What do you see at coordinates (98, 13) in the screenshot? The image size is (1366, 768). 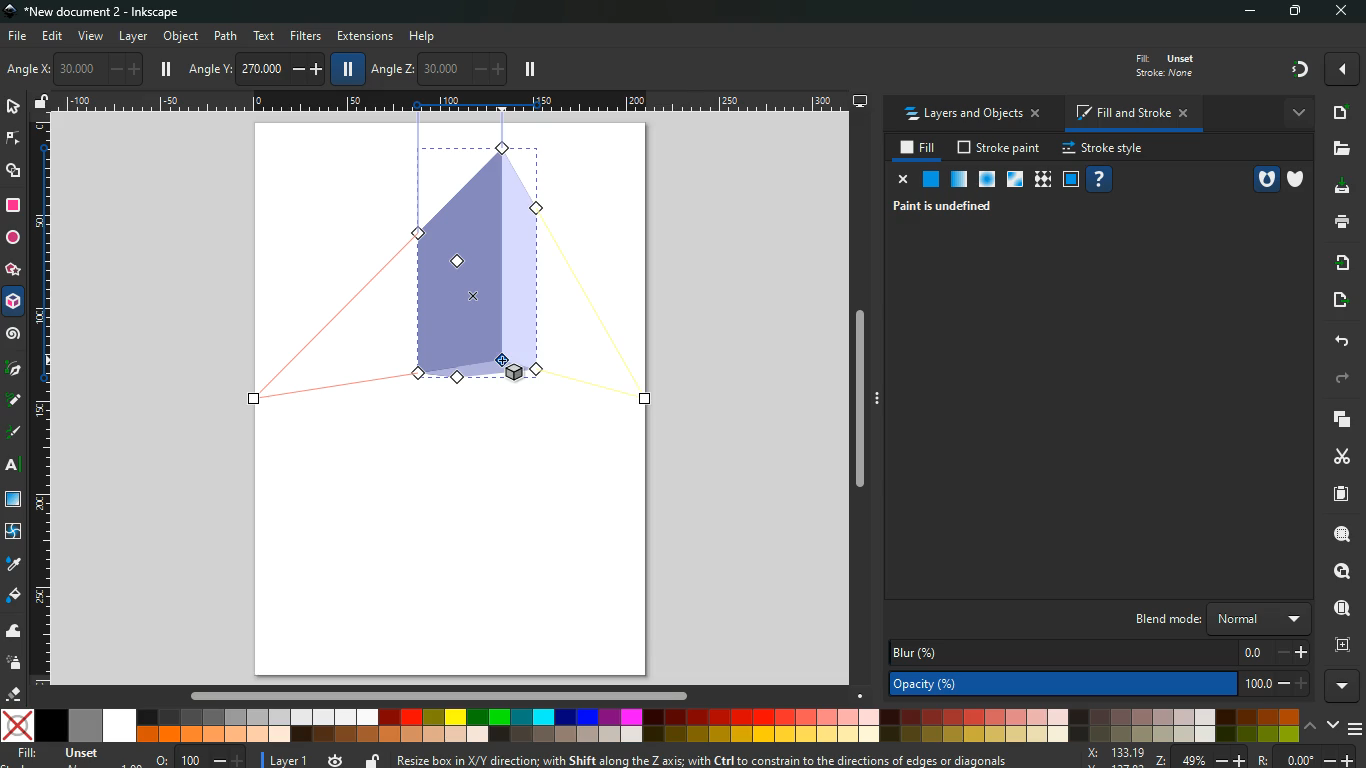 I see `inkscape` at bounding box center [98, 13].